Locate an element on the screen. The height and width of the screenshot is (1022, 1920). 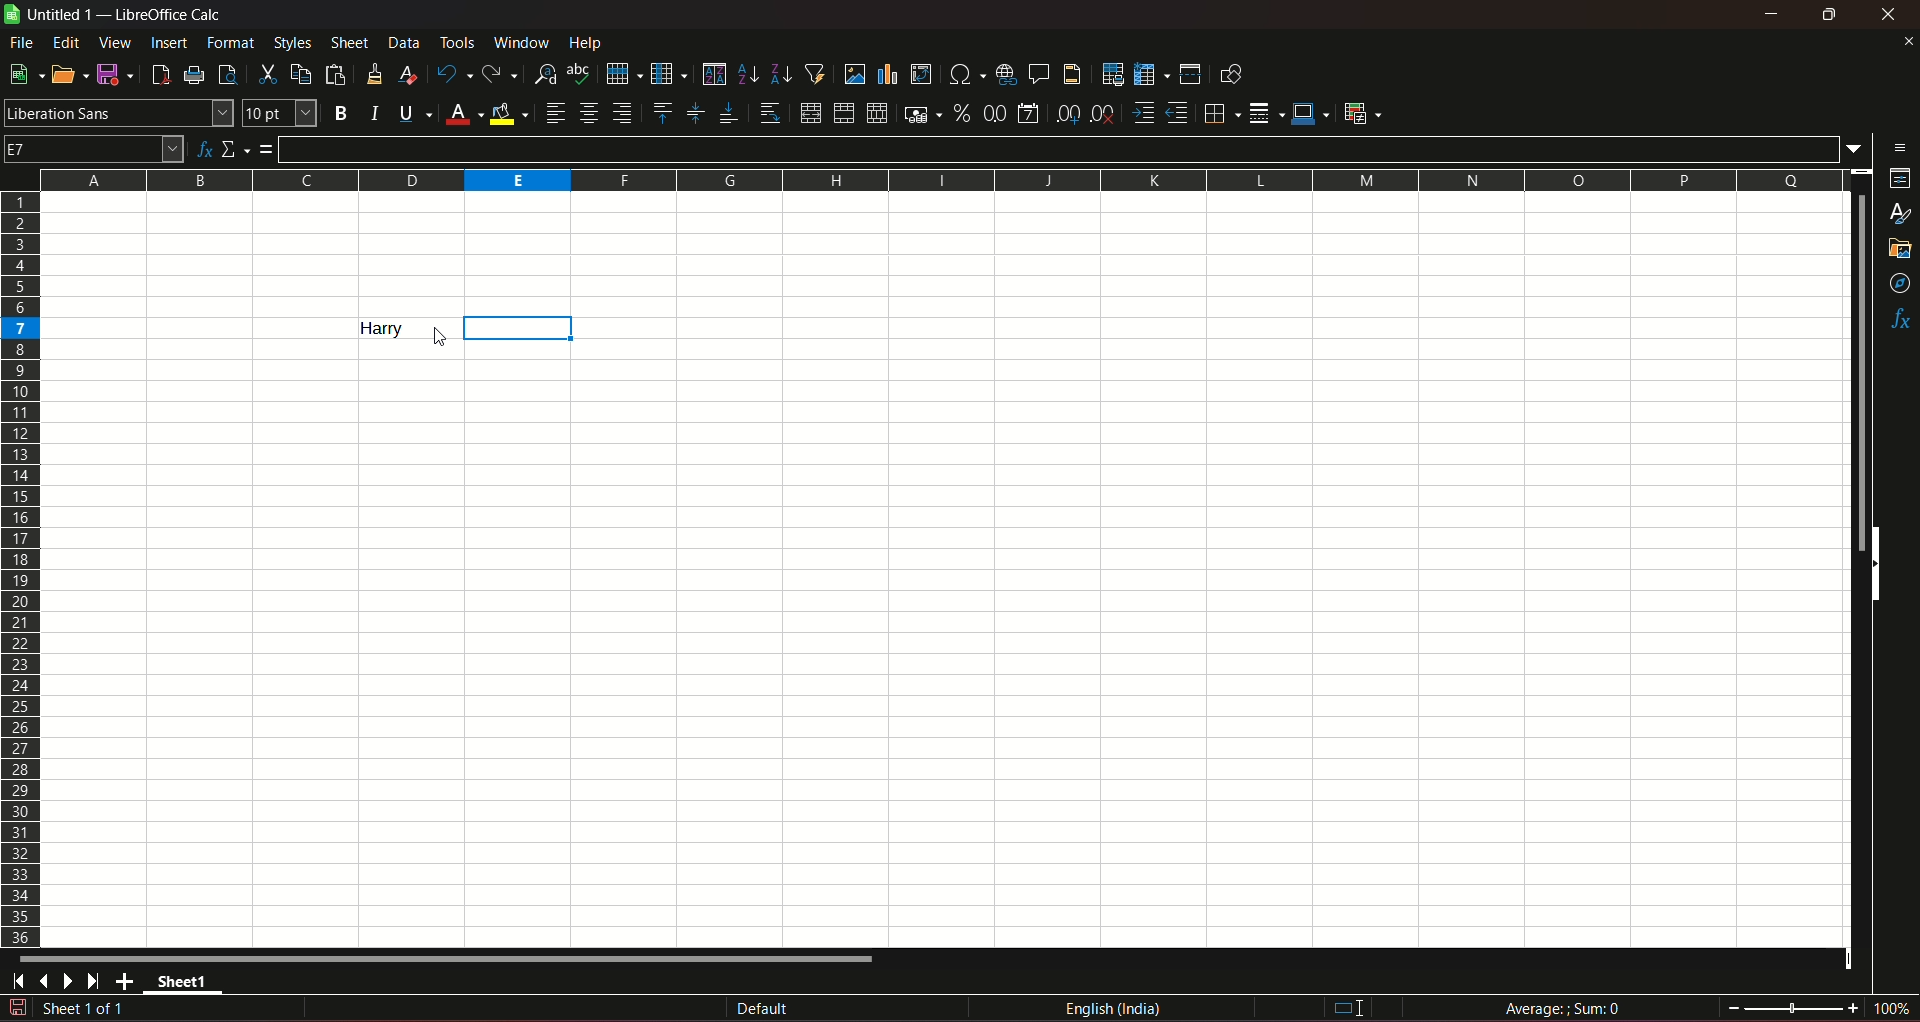
copy is located at coordinates (301, 74).